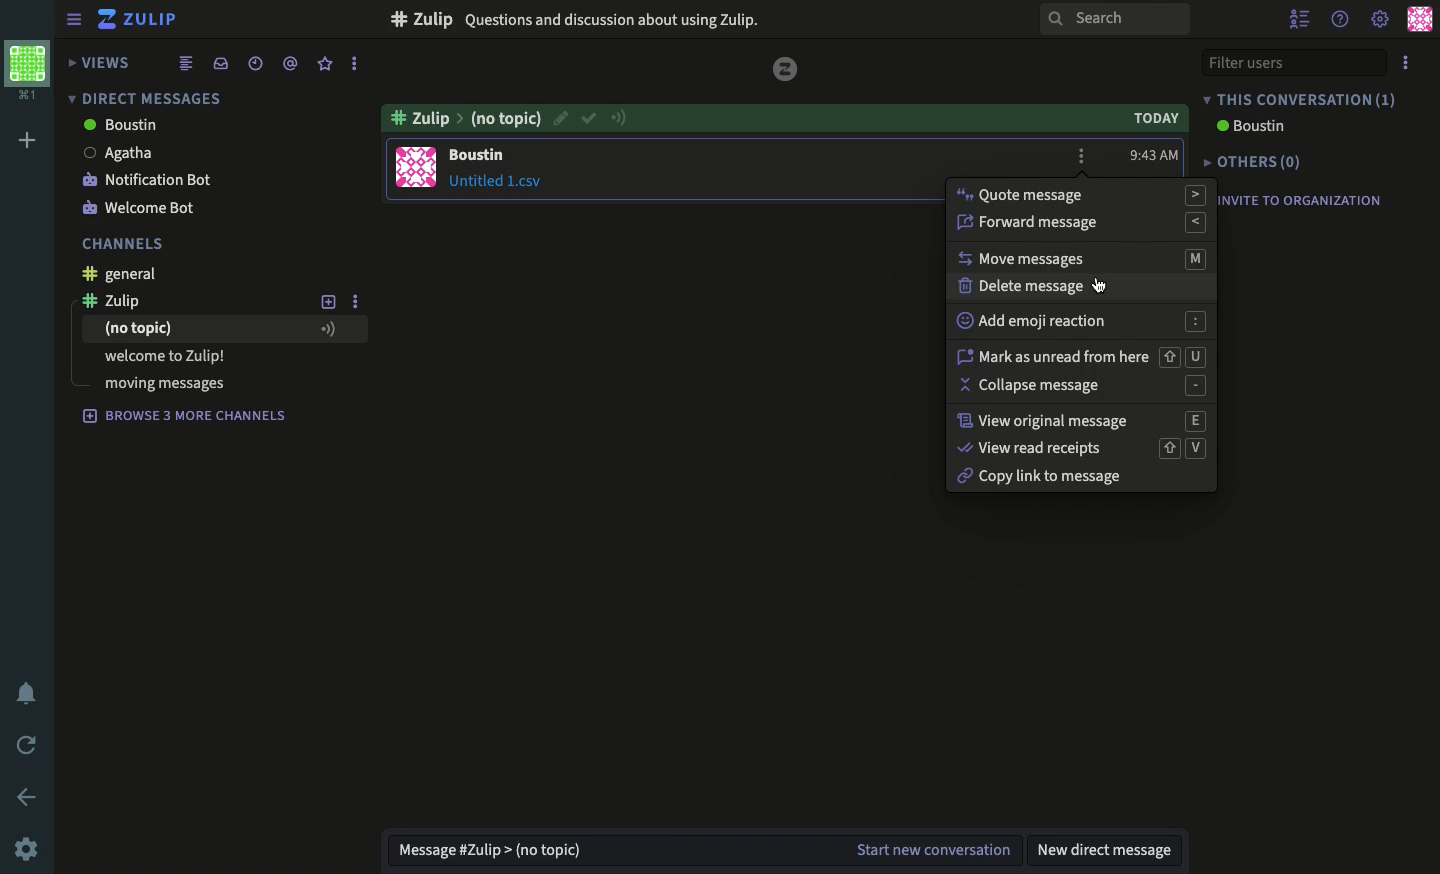  I want to click on Agatha, so click(153, 152).